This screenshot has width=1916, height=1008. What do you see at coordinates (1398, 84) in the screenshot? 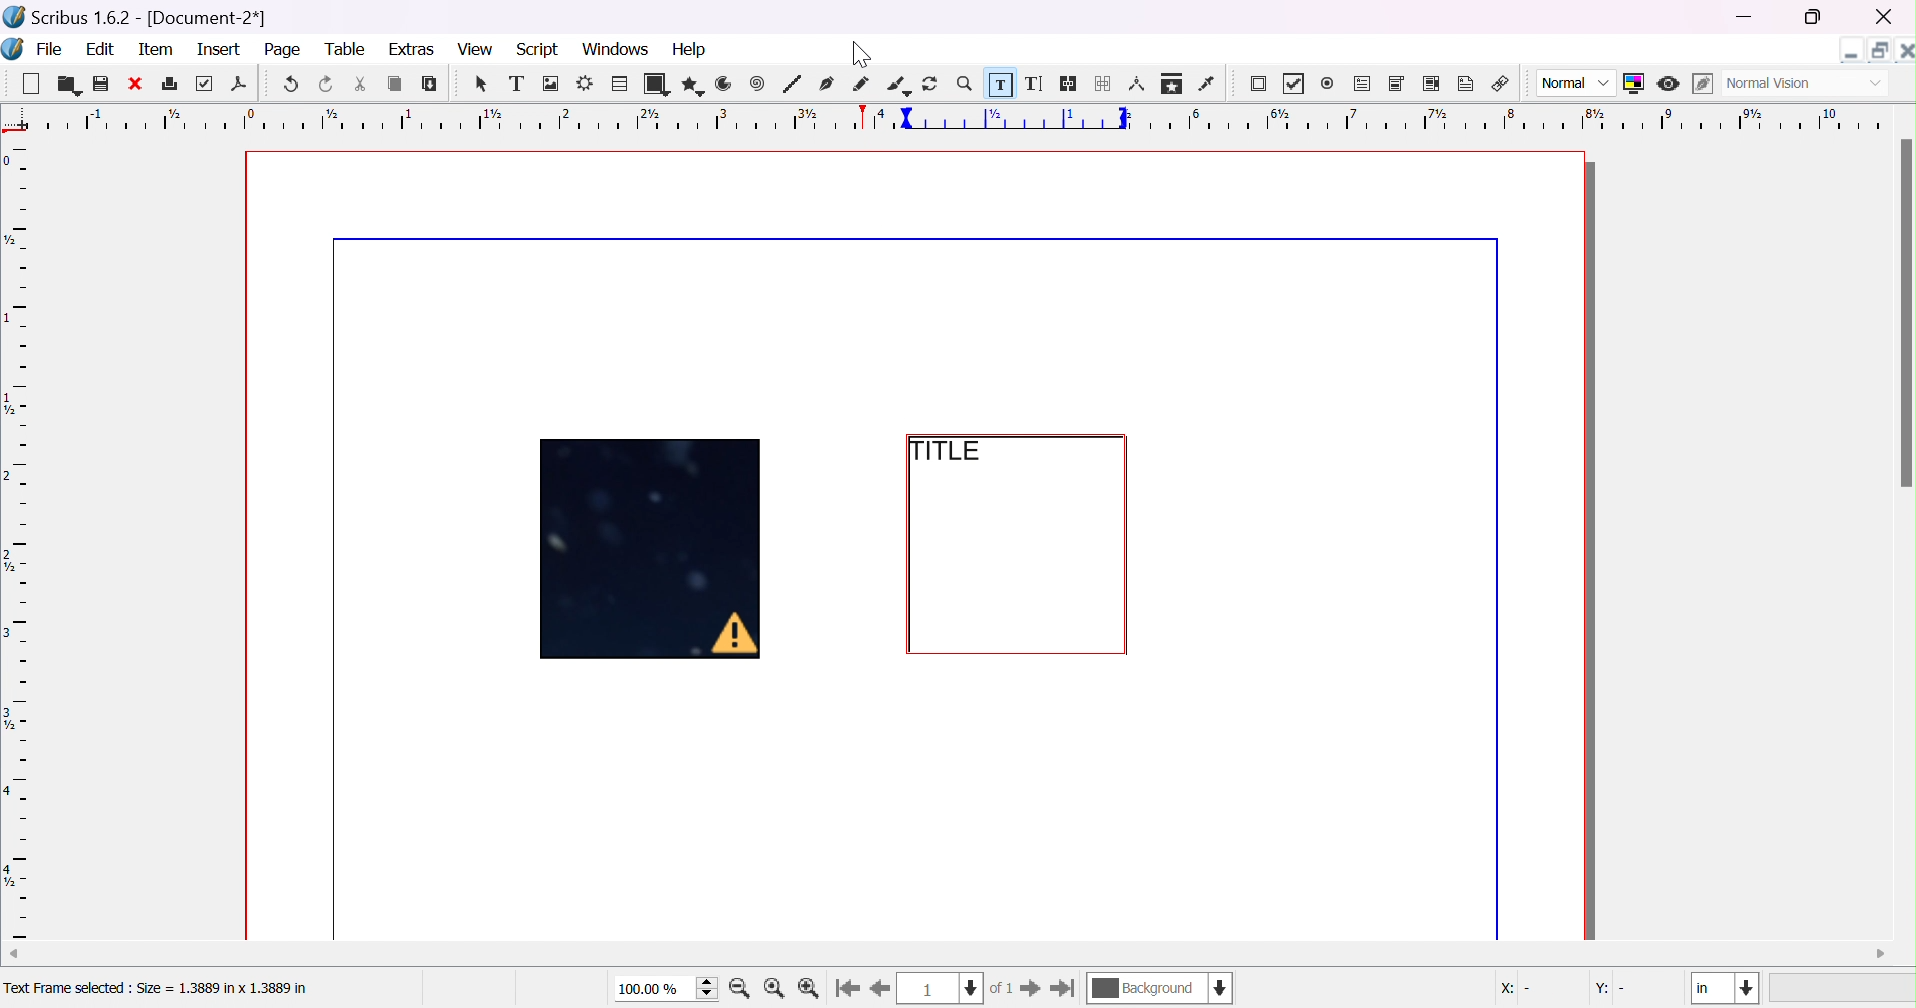
I see `PDF combo box` at bounding box center [1398, 84].